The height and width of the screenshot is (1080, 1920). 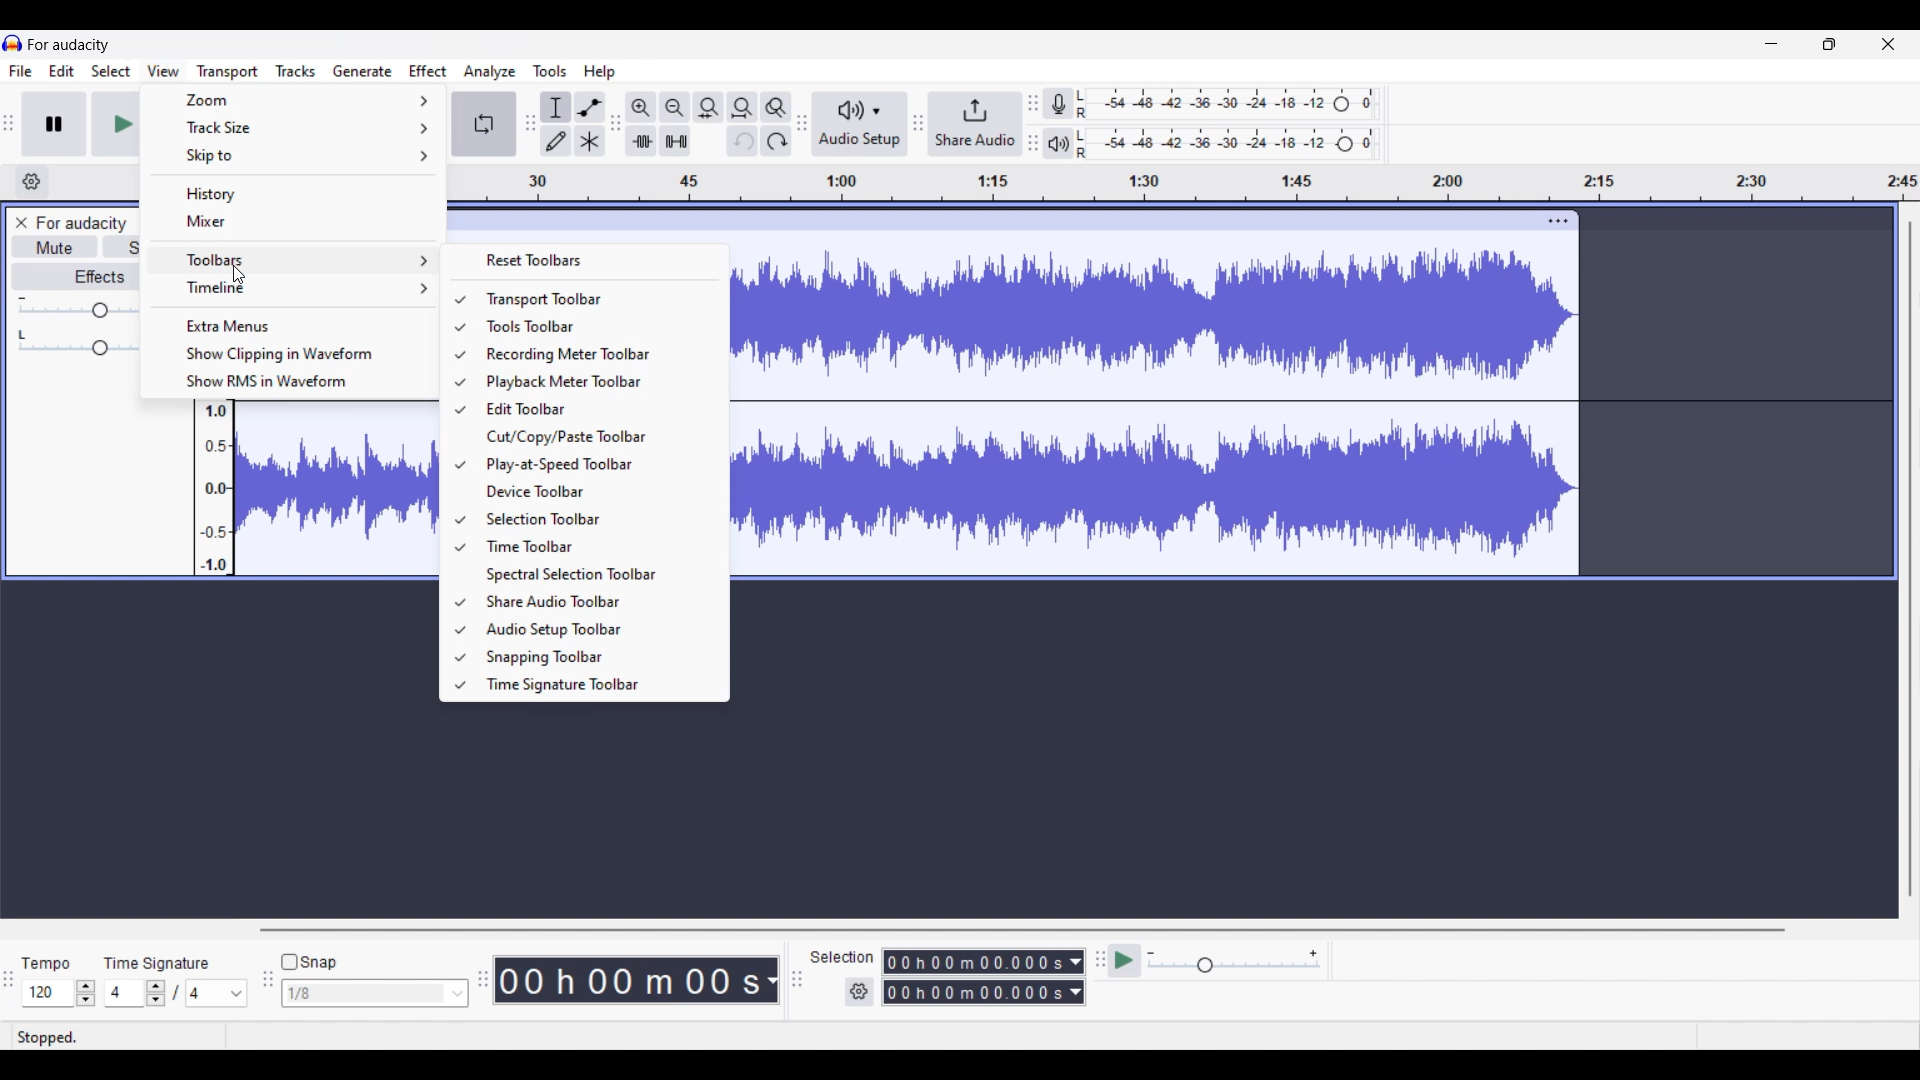 What do you see at coordinates (860, 124) in the screenshot?
I see `Audio setup` at bounding box center [860, 124].